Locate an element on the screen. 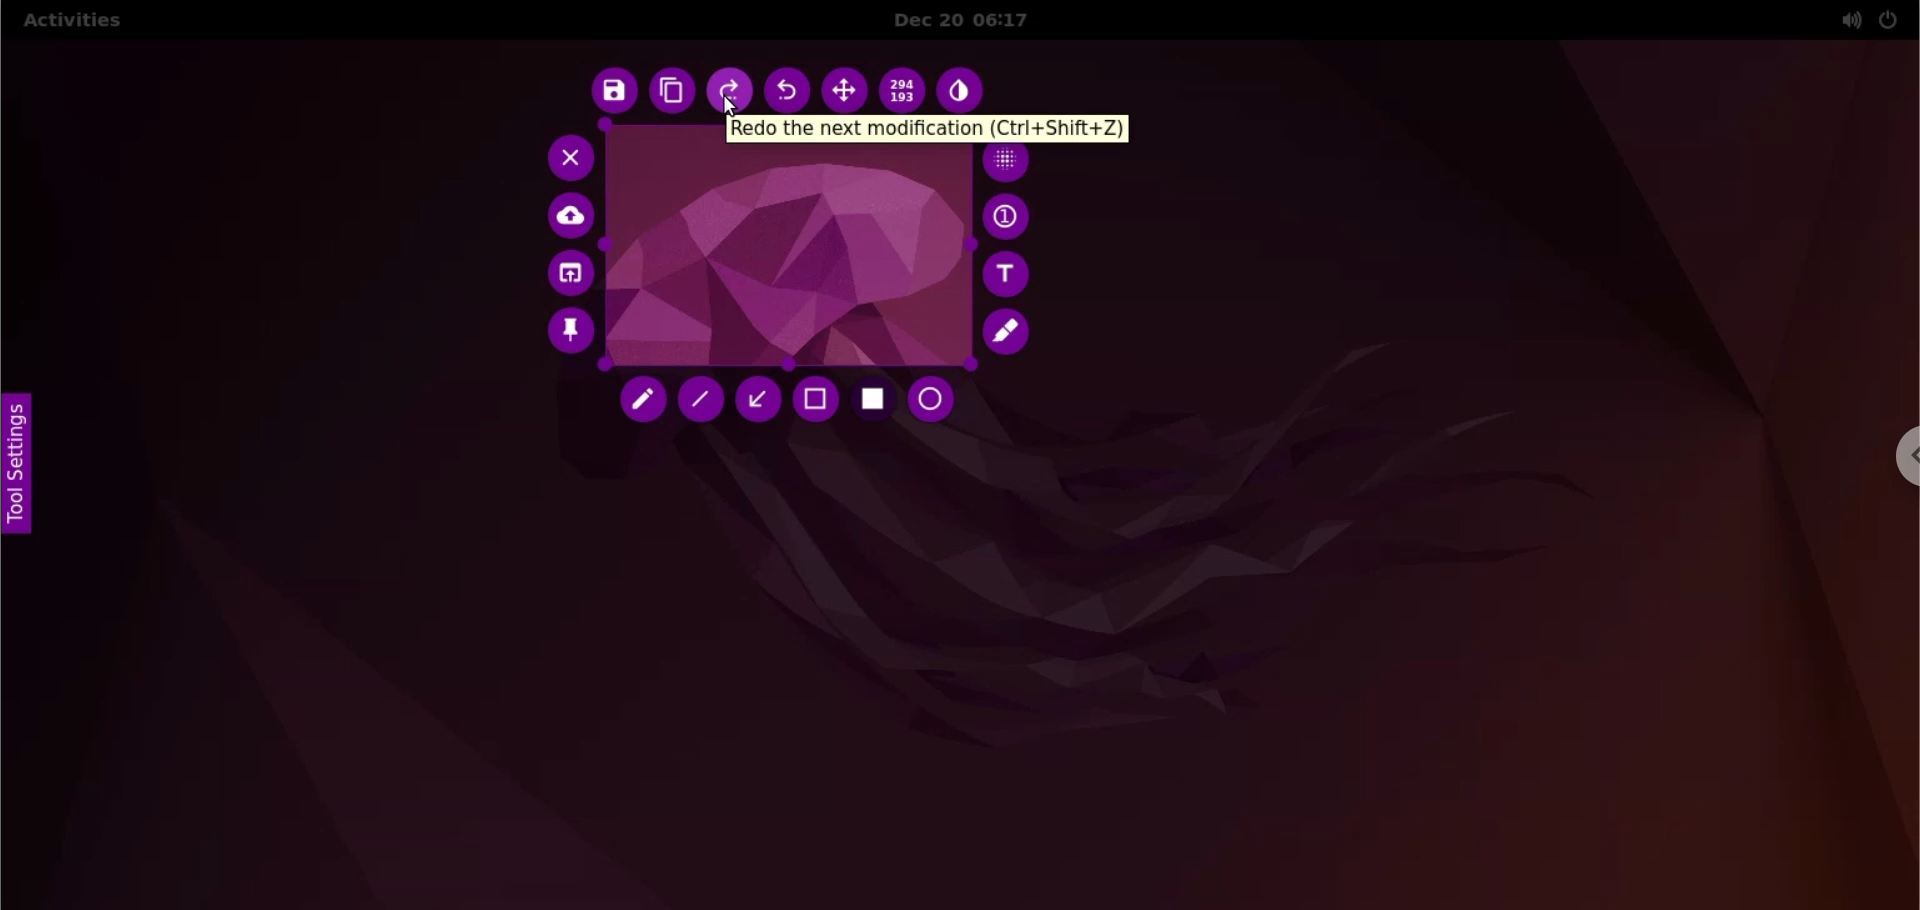 This screenshot has width=1920, height=910. rectangle tool is located at coordinates (874, 402).